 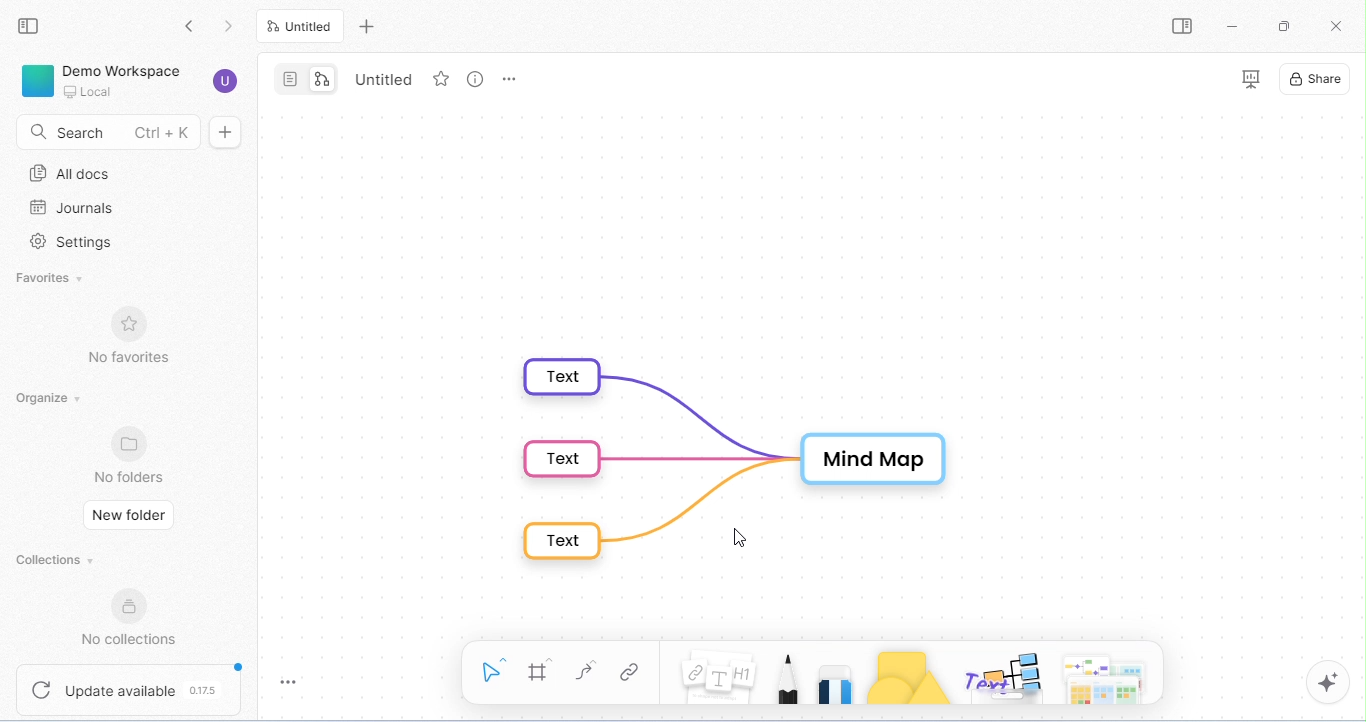 What do you see at coordinates (1237, 28) in the screenshot?
I see `minimize` at bounding box center [1237, 28].